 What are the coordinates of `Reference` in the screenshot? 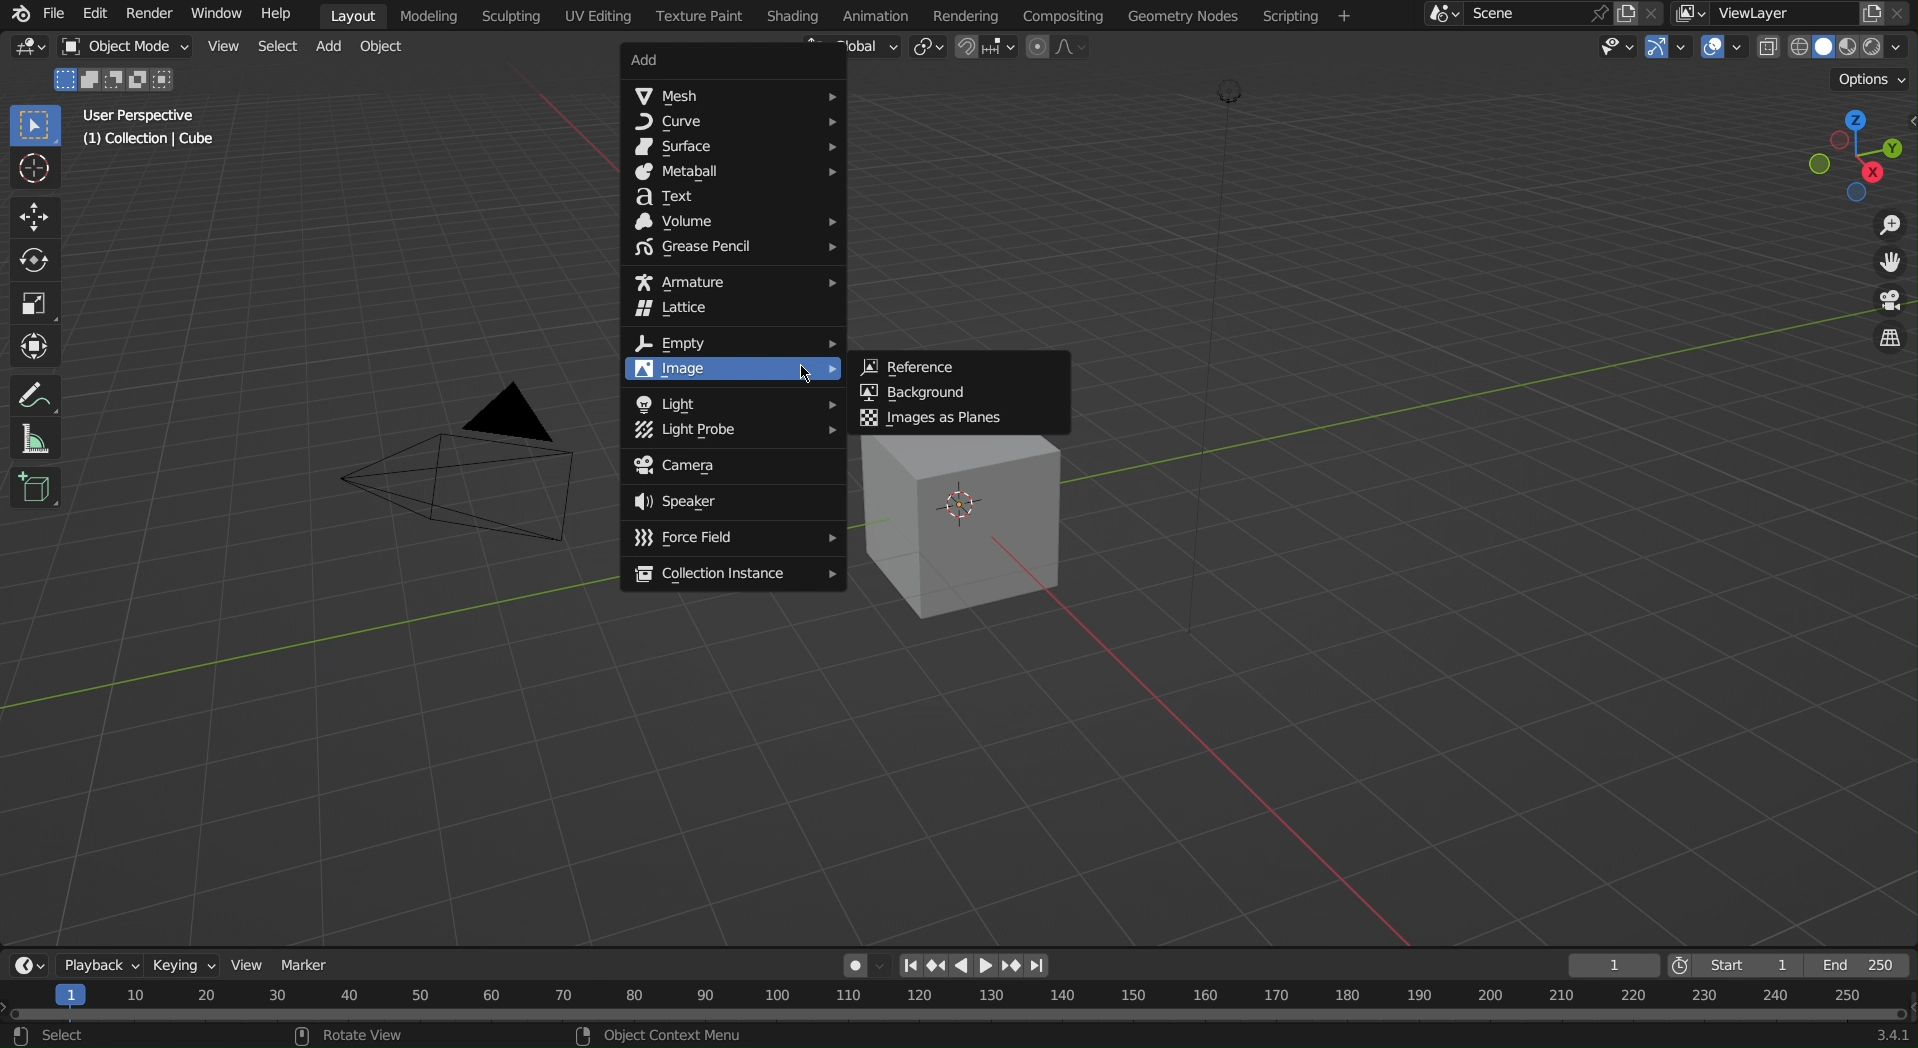 It's located at (962, 363).